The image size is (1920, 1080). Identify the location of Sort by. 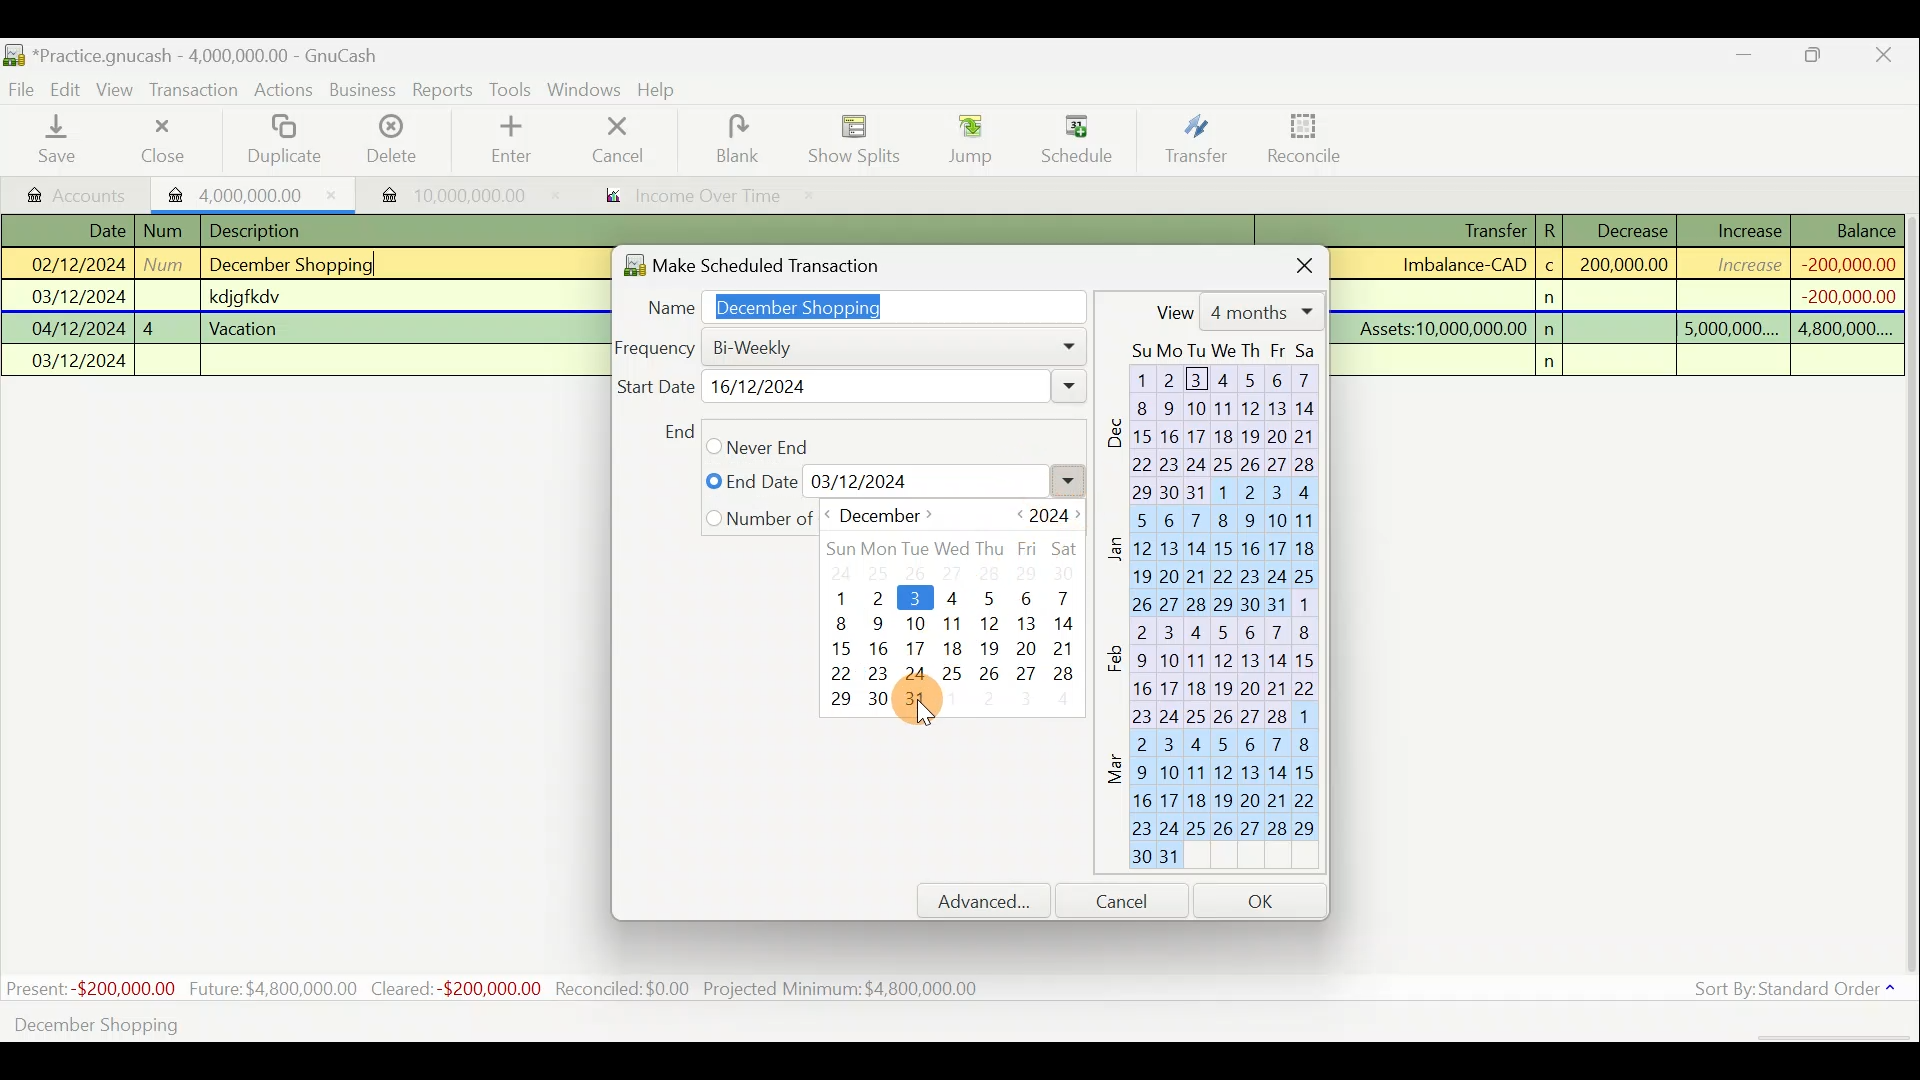
(1799, 993).